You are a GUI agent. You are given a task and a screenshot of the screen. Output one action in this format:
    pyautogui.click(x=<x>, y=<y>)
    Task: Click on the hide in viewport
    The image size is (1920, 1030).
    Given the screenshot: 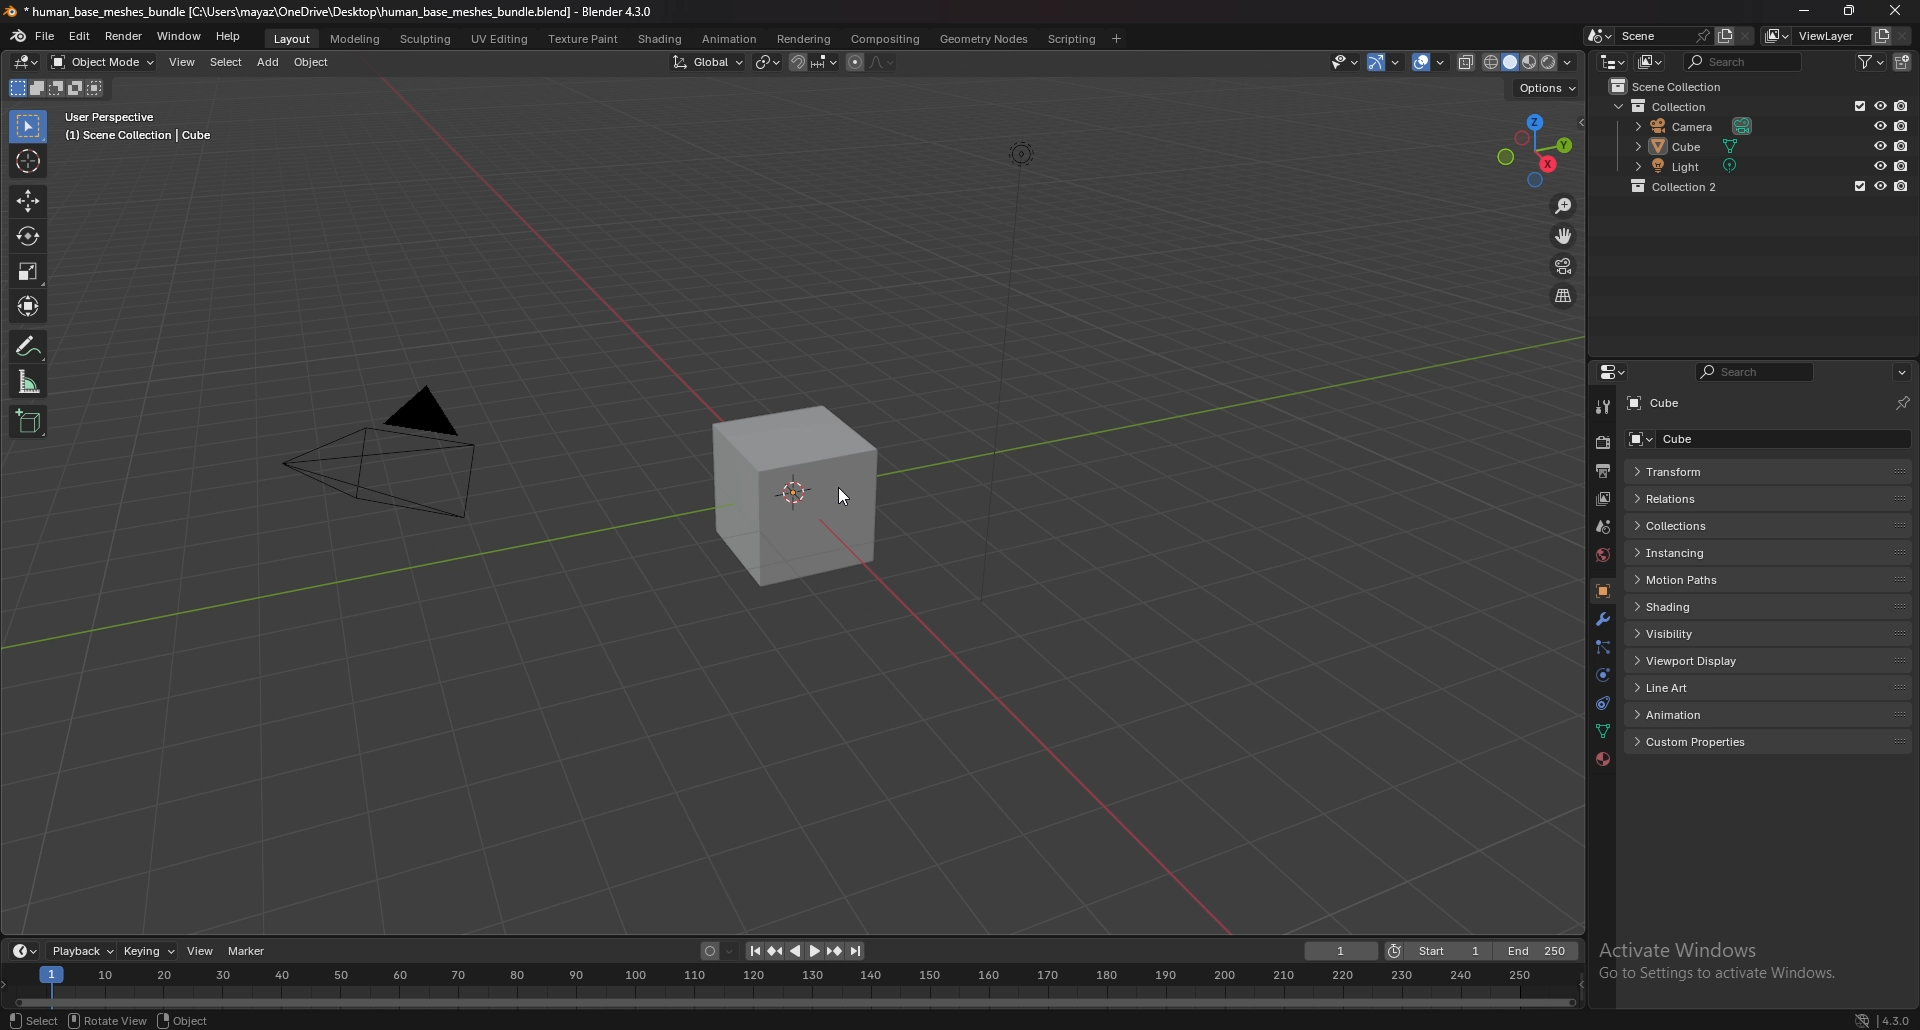 What is the action you would take?
    pyautogui.click(x=1880, y=185)
    